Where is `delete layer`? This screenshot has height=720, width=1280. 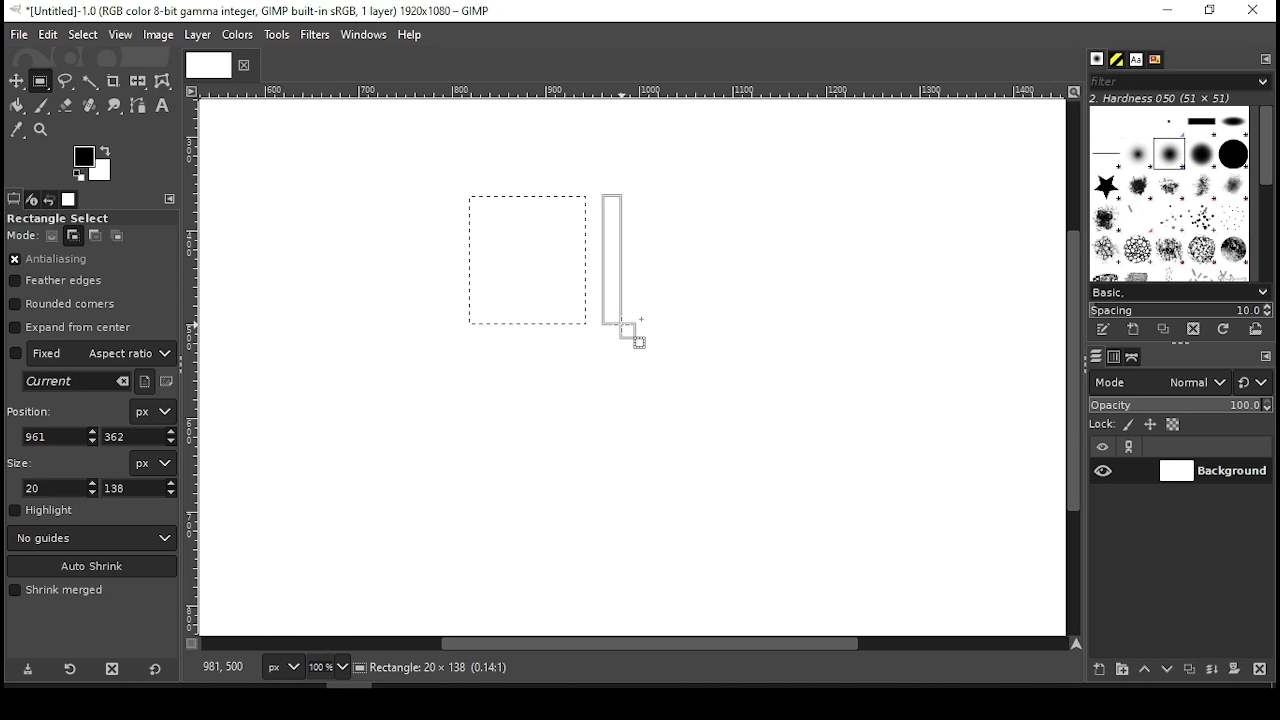
delete layer is located at coordinates (1259, 669).